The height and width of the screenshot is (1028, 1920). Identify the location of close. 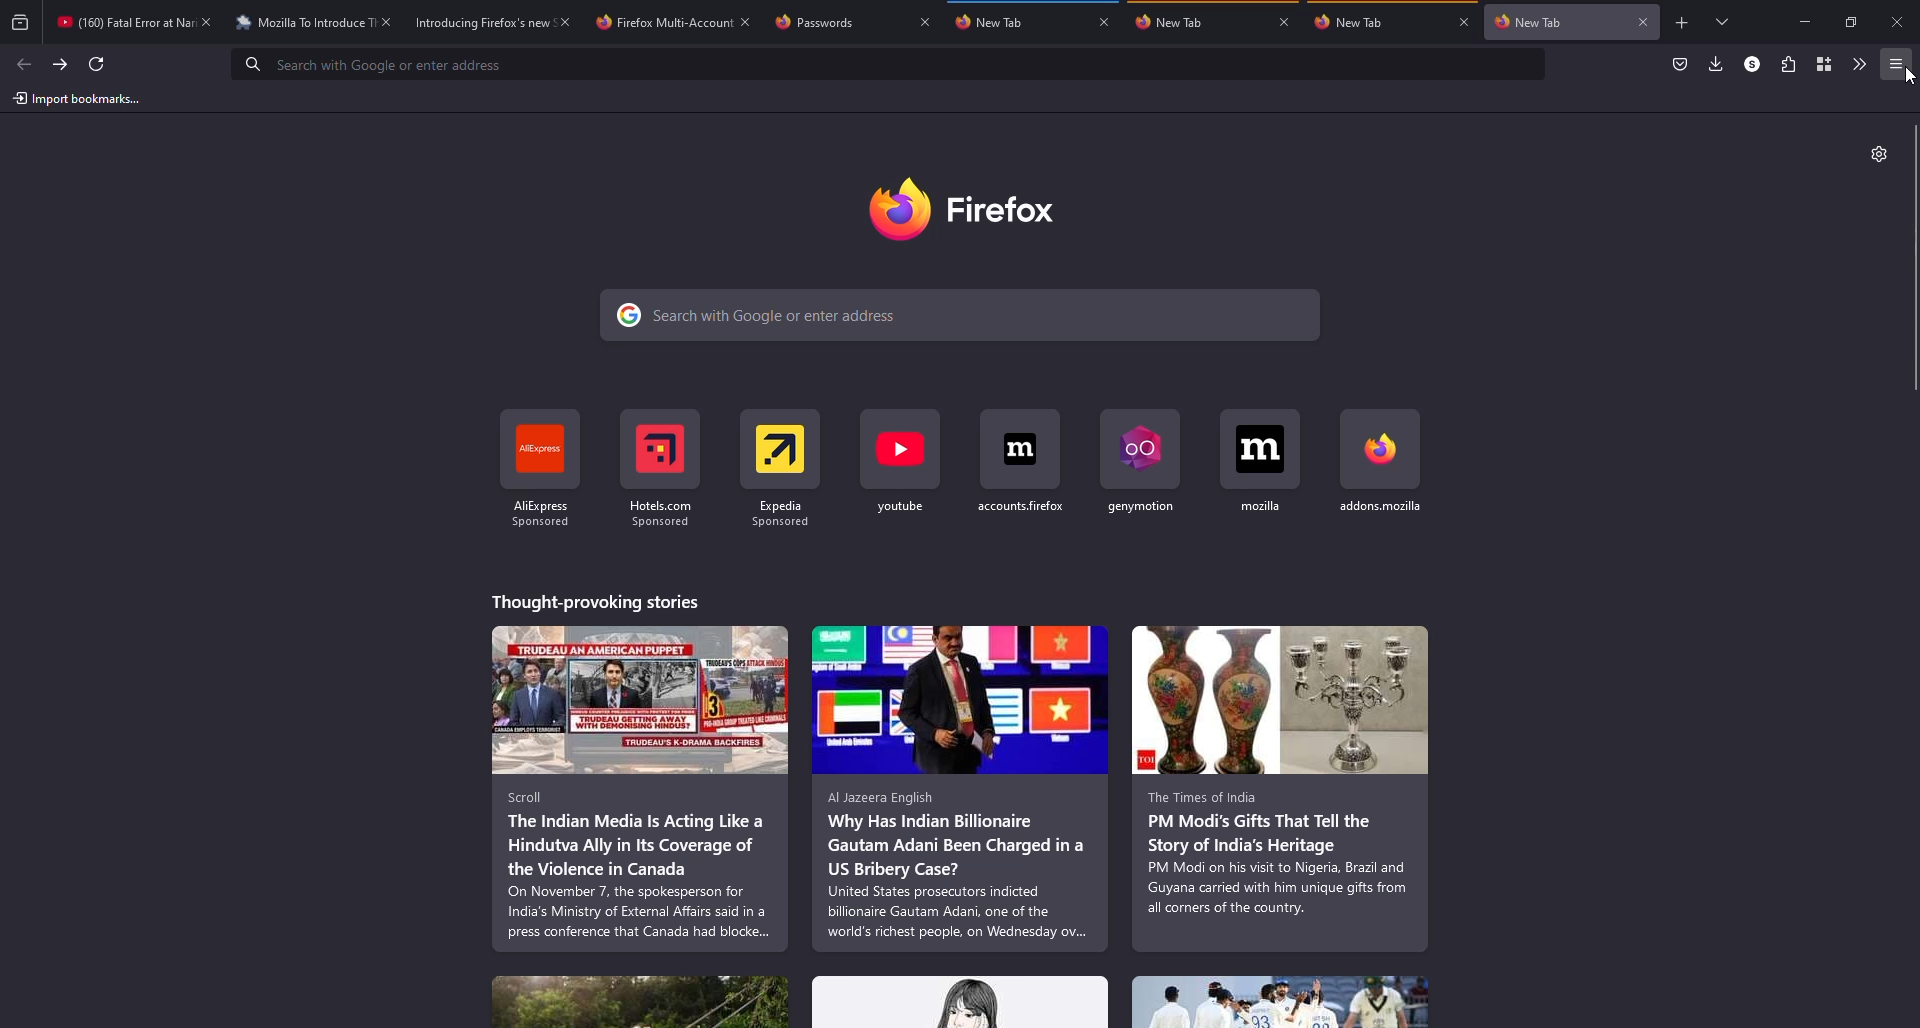
(565, 23).